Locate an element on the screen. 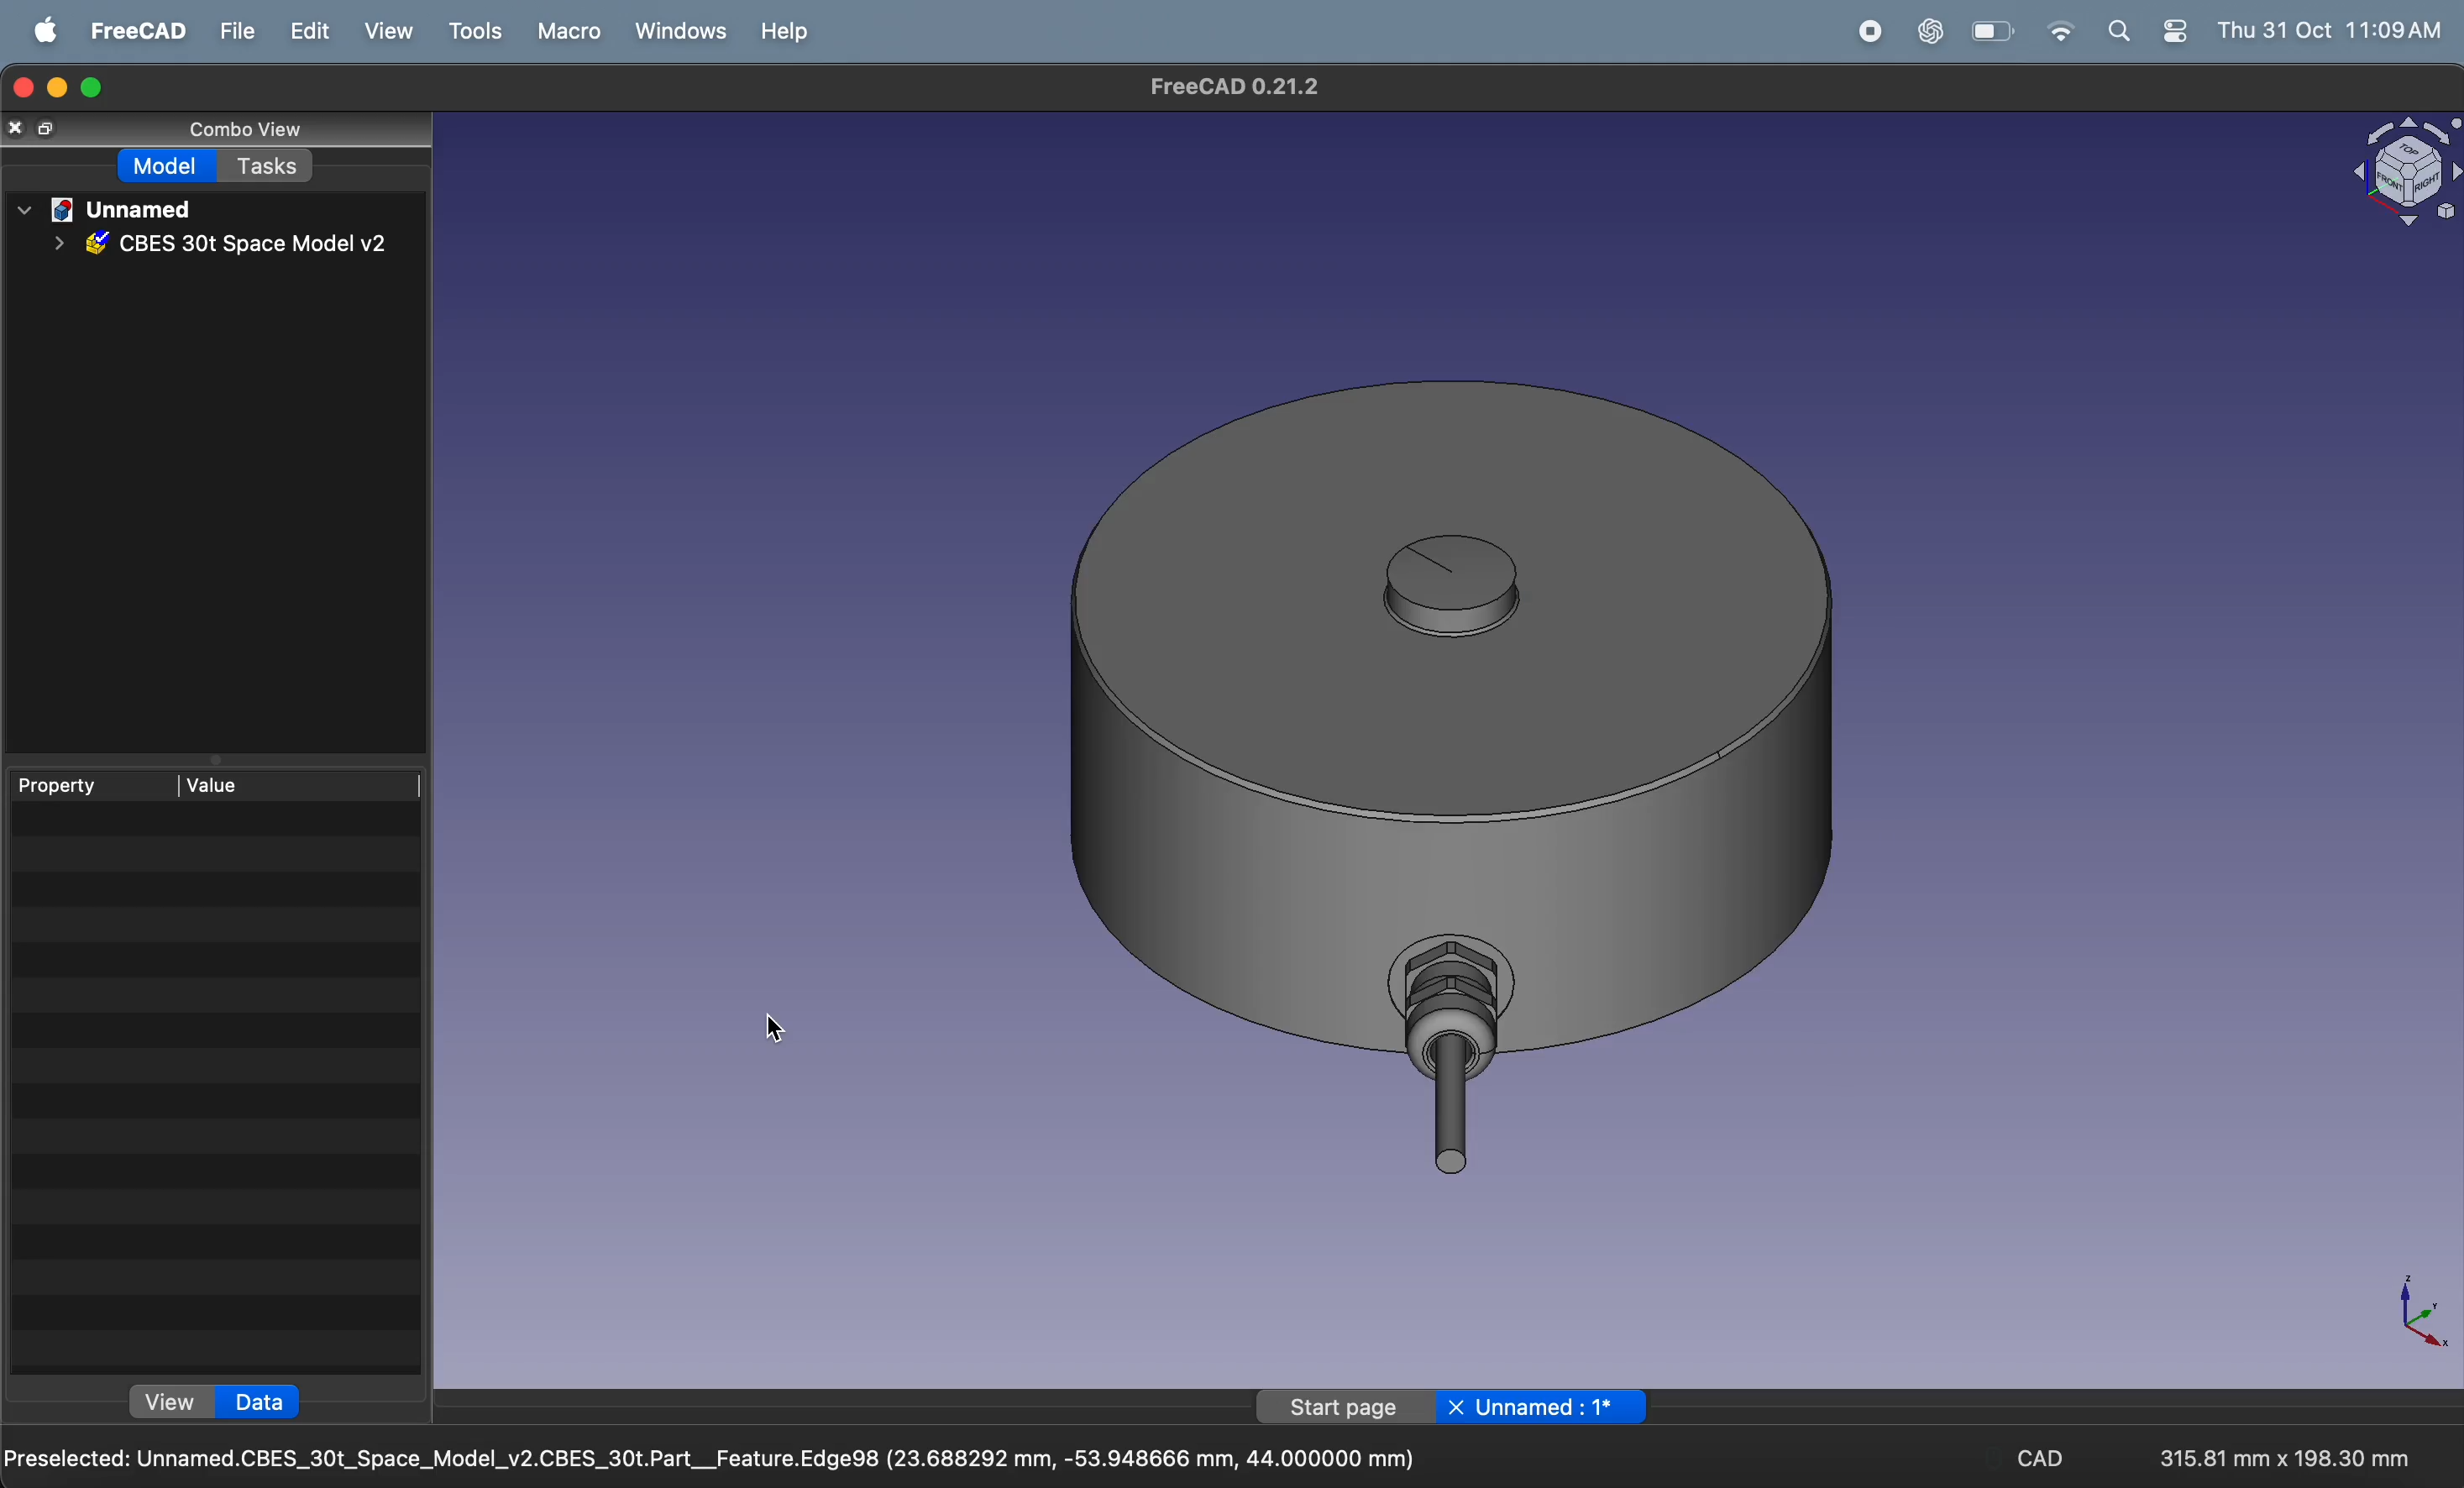  record is located at coordinates (1865, 31).